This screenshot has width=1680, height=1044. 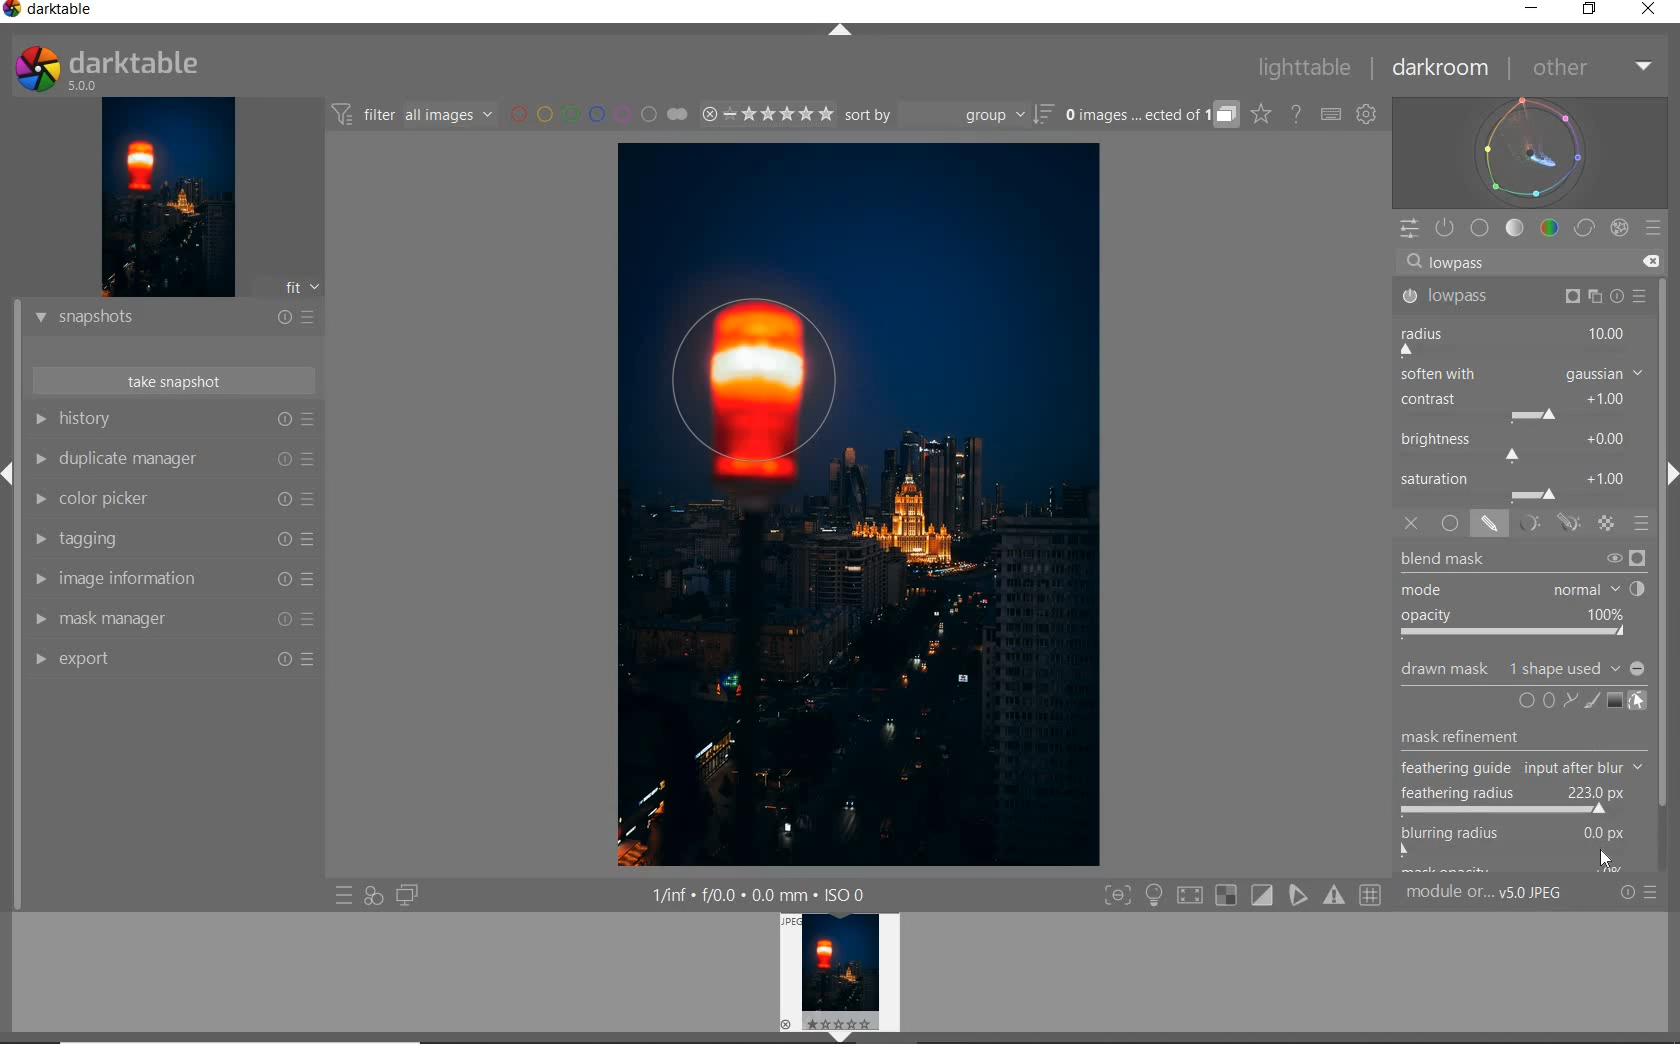 I want to click on HELP ONLINE, so click(x=1295, y=113).